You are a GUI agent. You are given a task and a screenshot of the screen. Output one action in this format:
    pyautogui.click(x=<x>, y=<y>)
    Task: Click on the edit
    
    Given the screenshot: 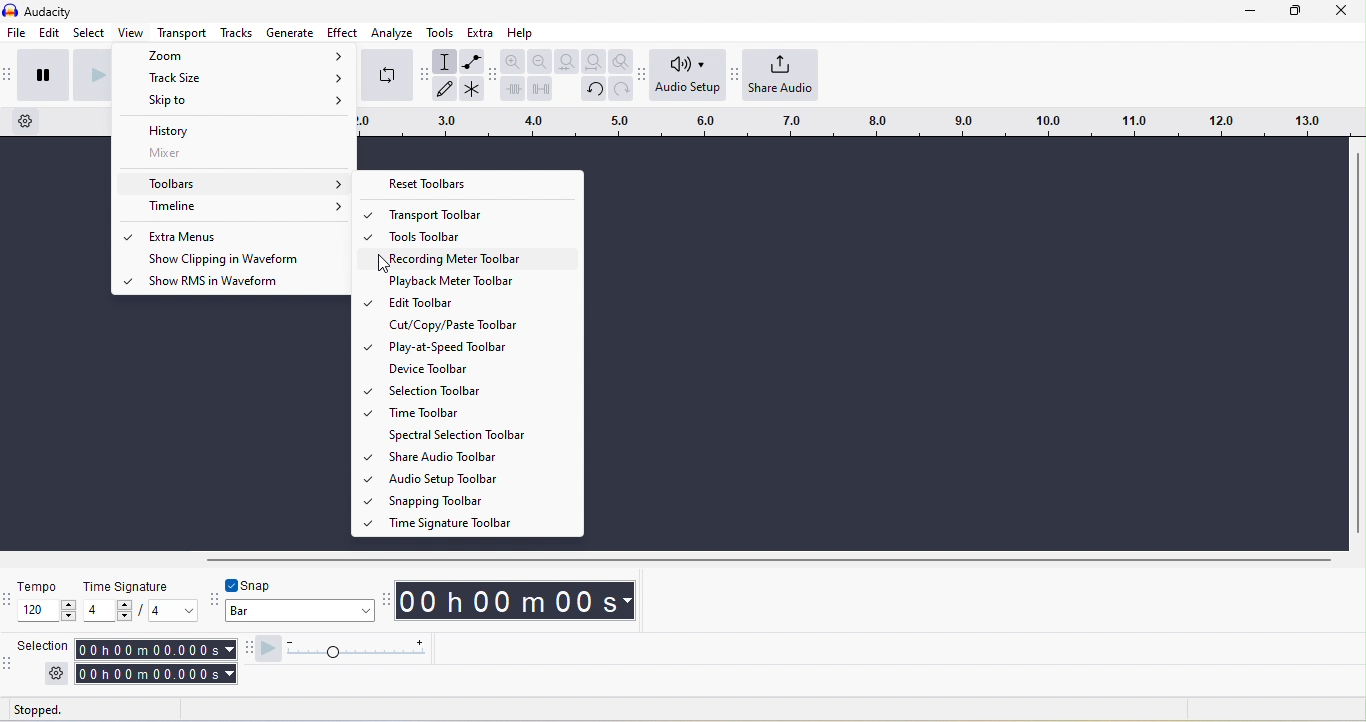 What is the action you would take?
    pyautogui.click(x=50, y=33)
    